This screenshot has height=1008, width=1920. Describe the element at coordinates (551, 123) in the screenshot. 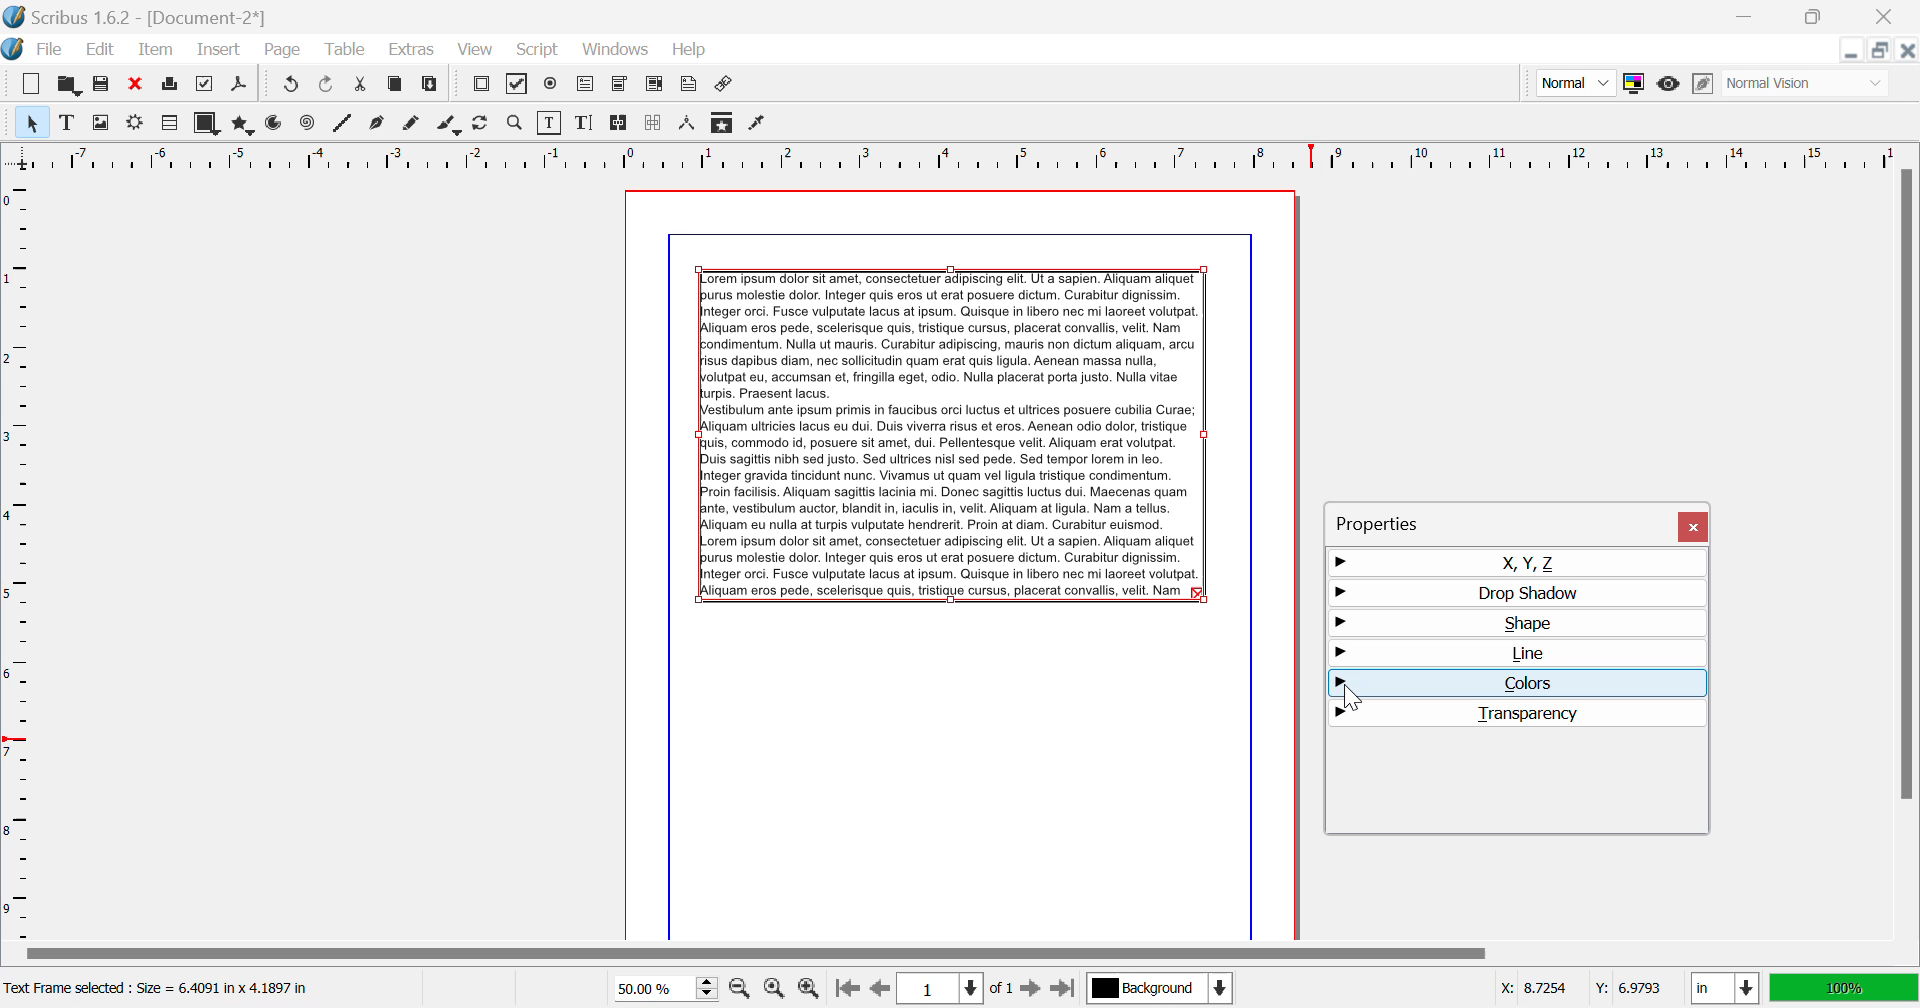

I see `Edit Contents of Frame` at that location.